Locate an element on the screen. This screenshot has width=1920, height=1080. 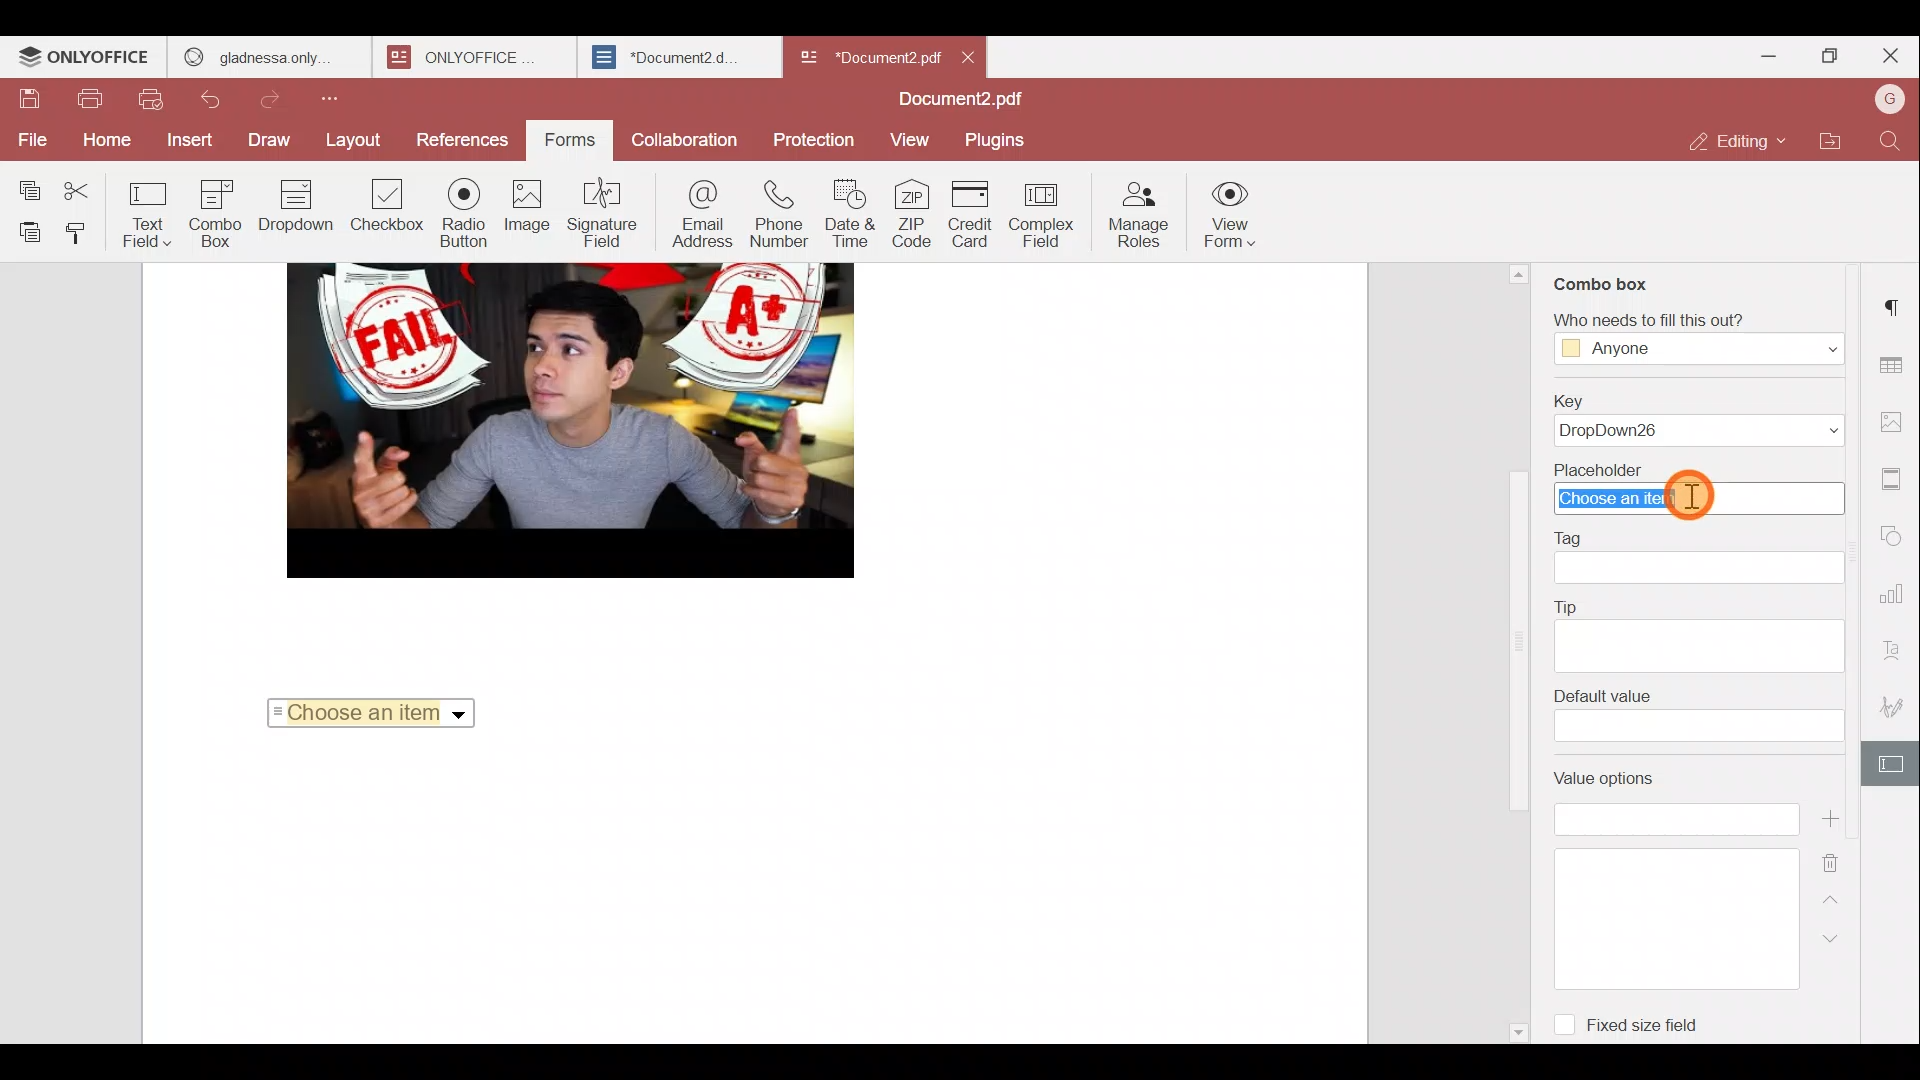
gladnessa only. is located at coordinates (258, 54).